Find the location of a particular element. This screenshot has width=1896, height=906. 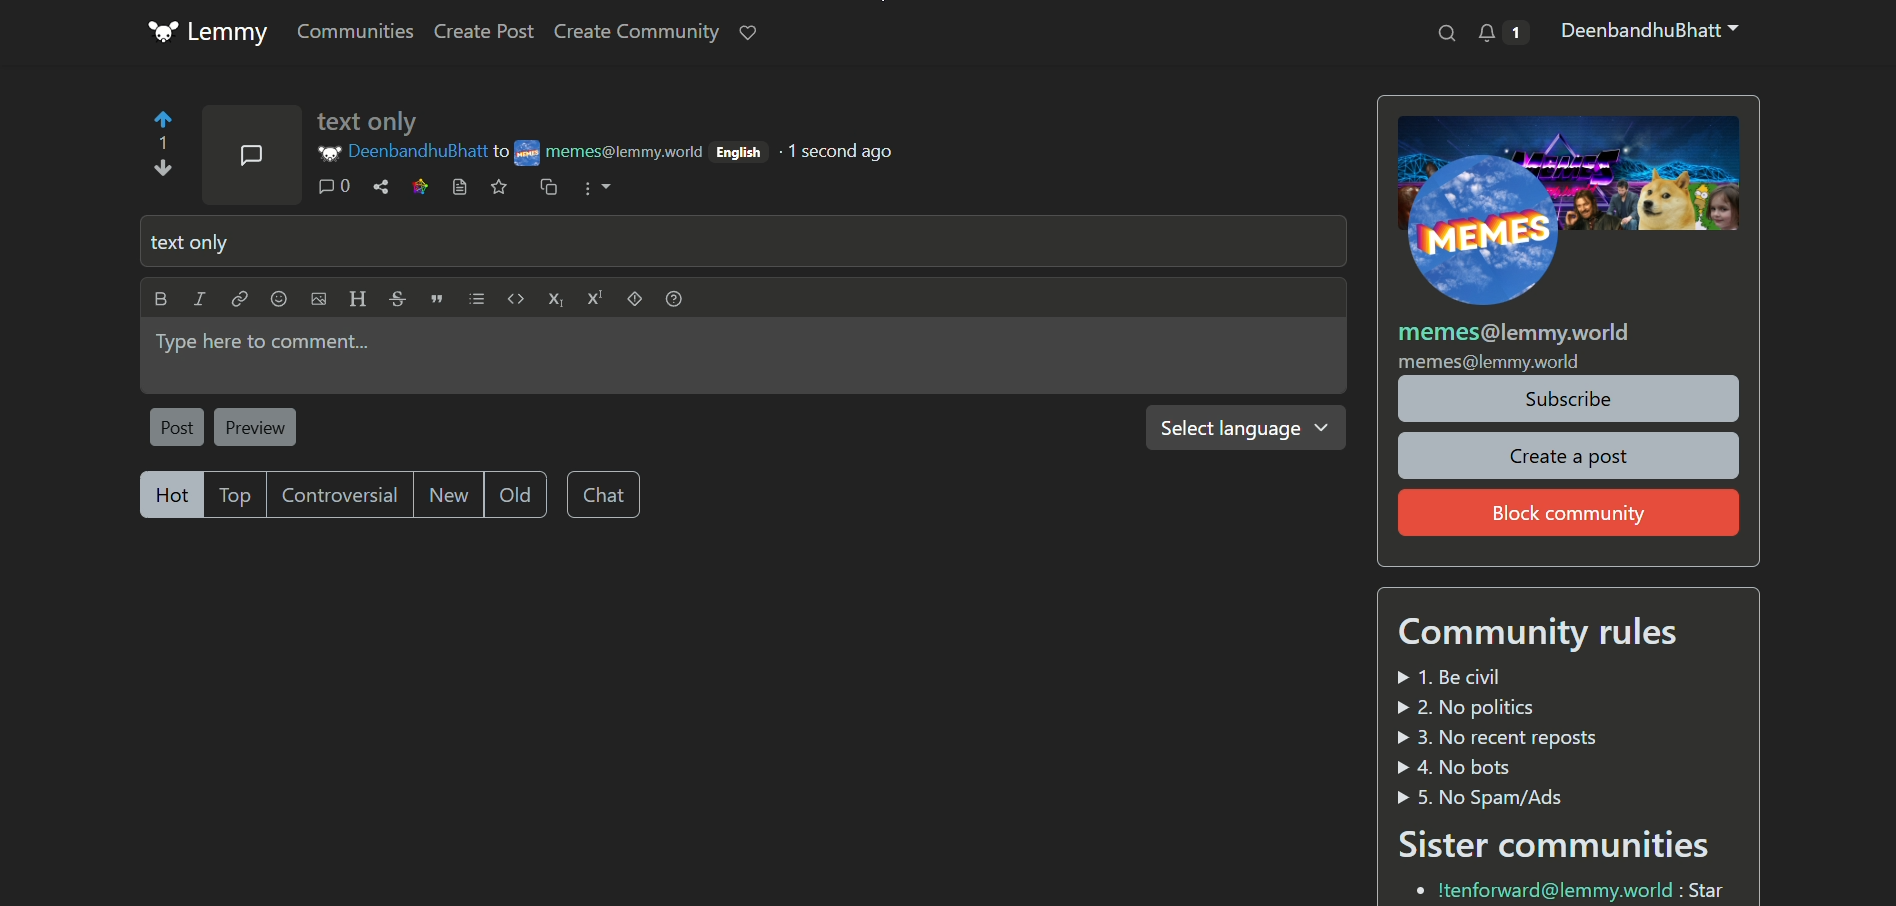

text box is located at coordinates (744, 355).